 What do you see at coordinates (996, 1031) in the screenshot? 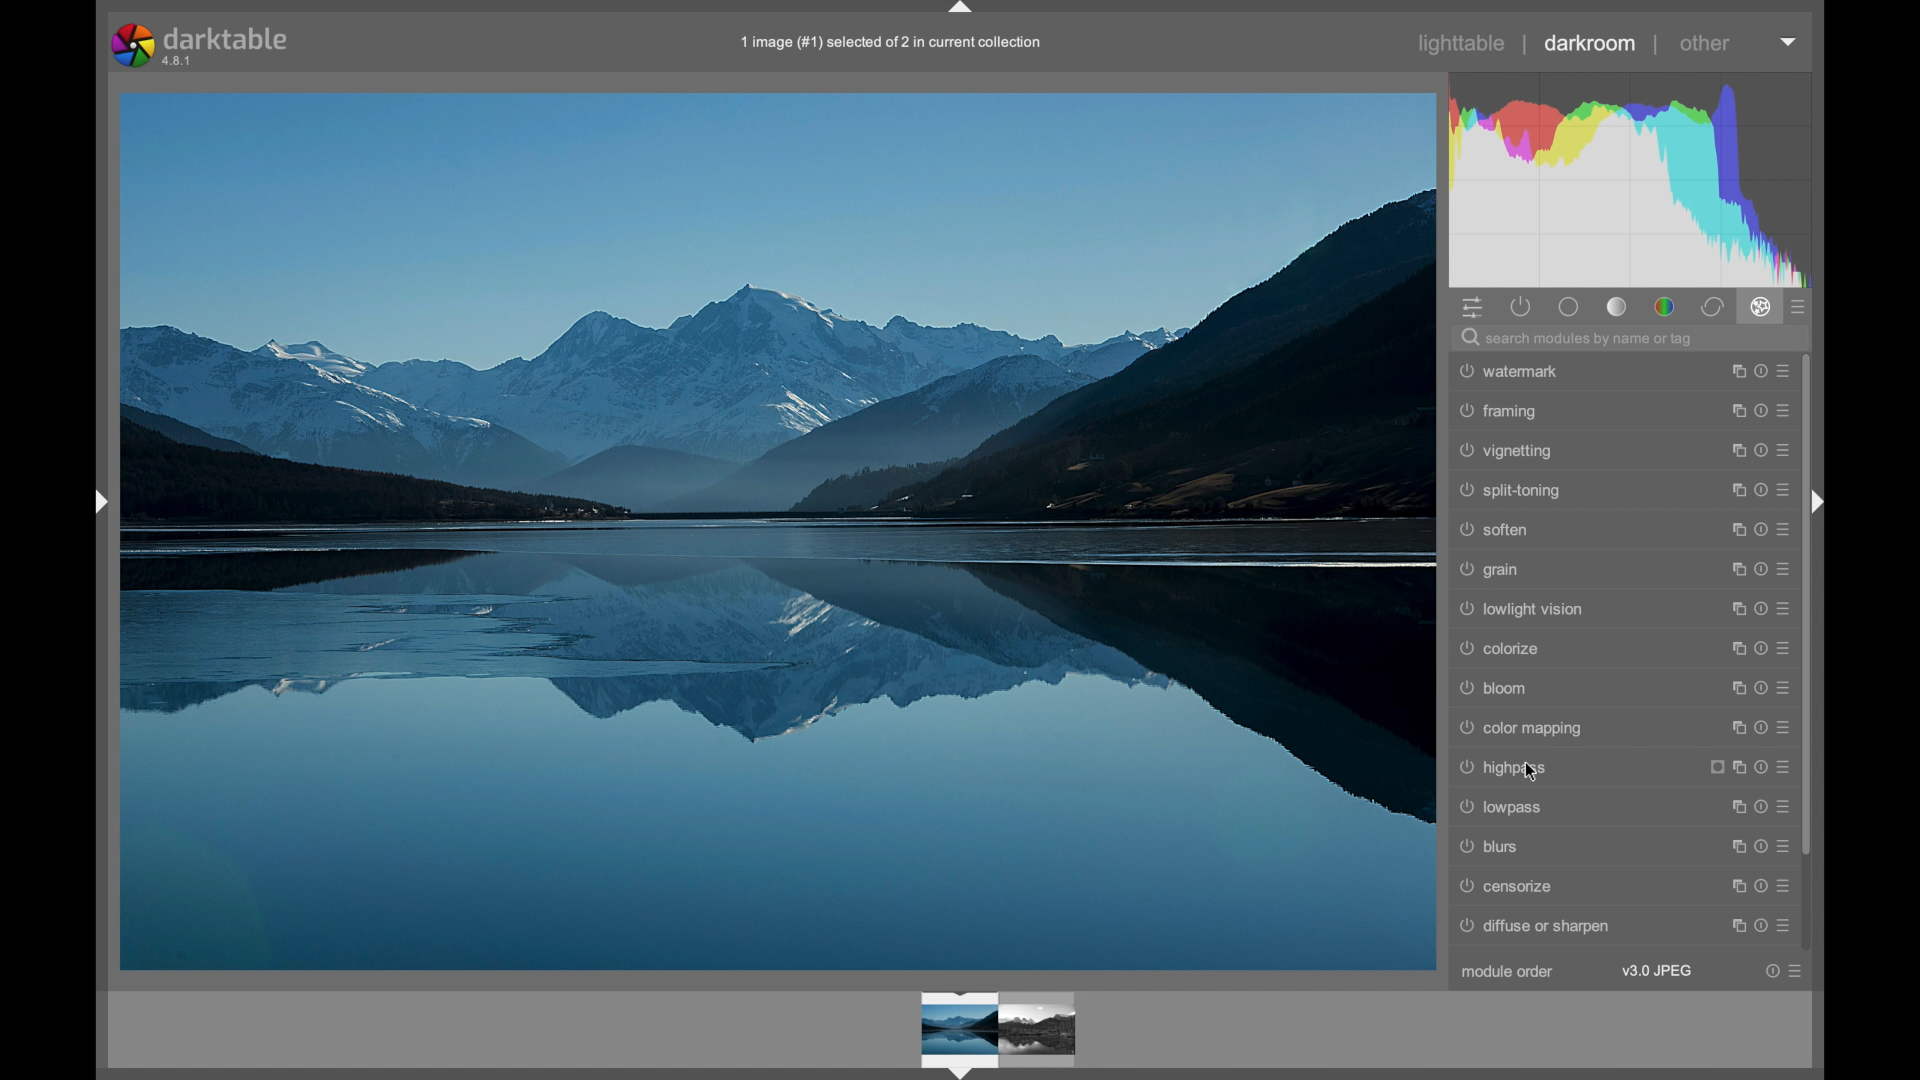
I see `photo preview` at bounding box center [996, 1031].